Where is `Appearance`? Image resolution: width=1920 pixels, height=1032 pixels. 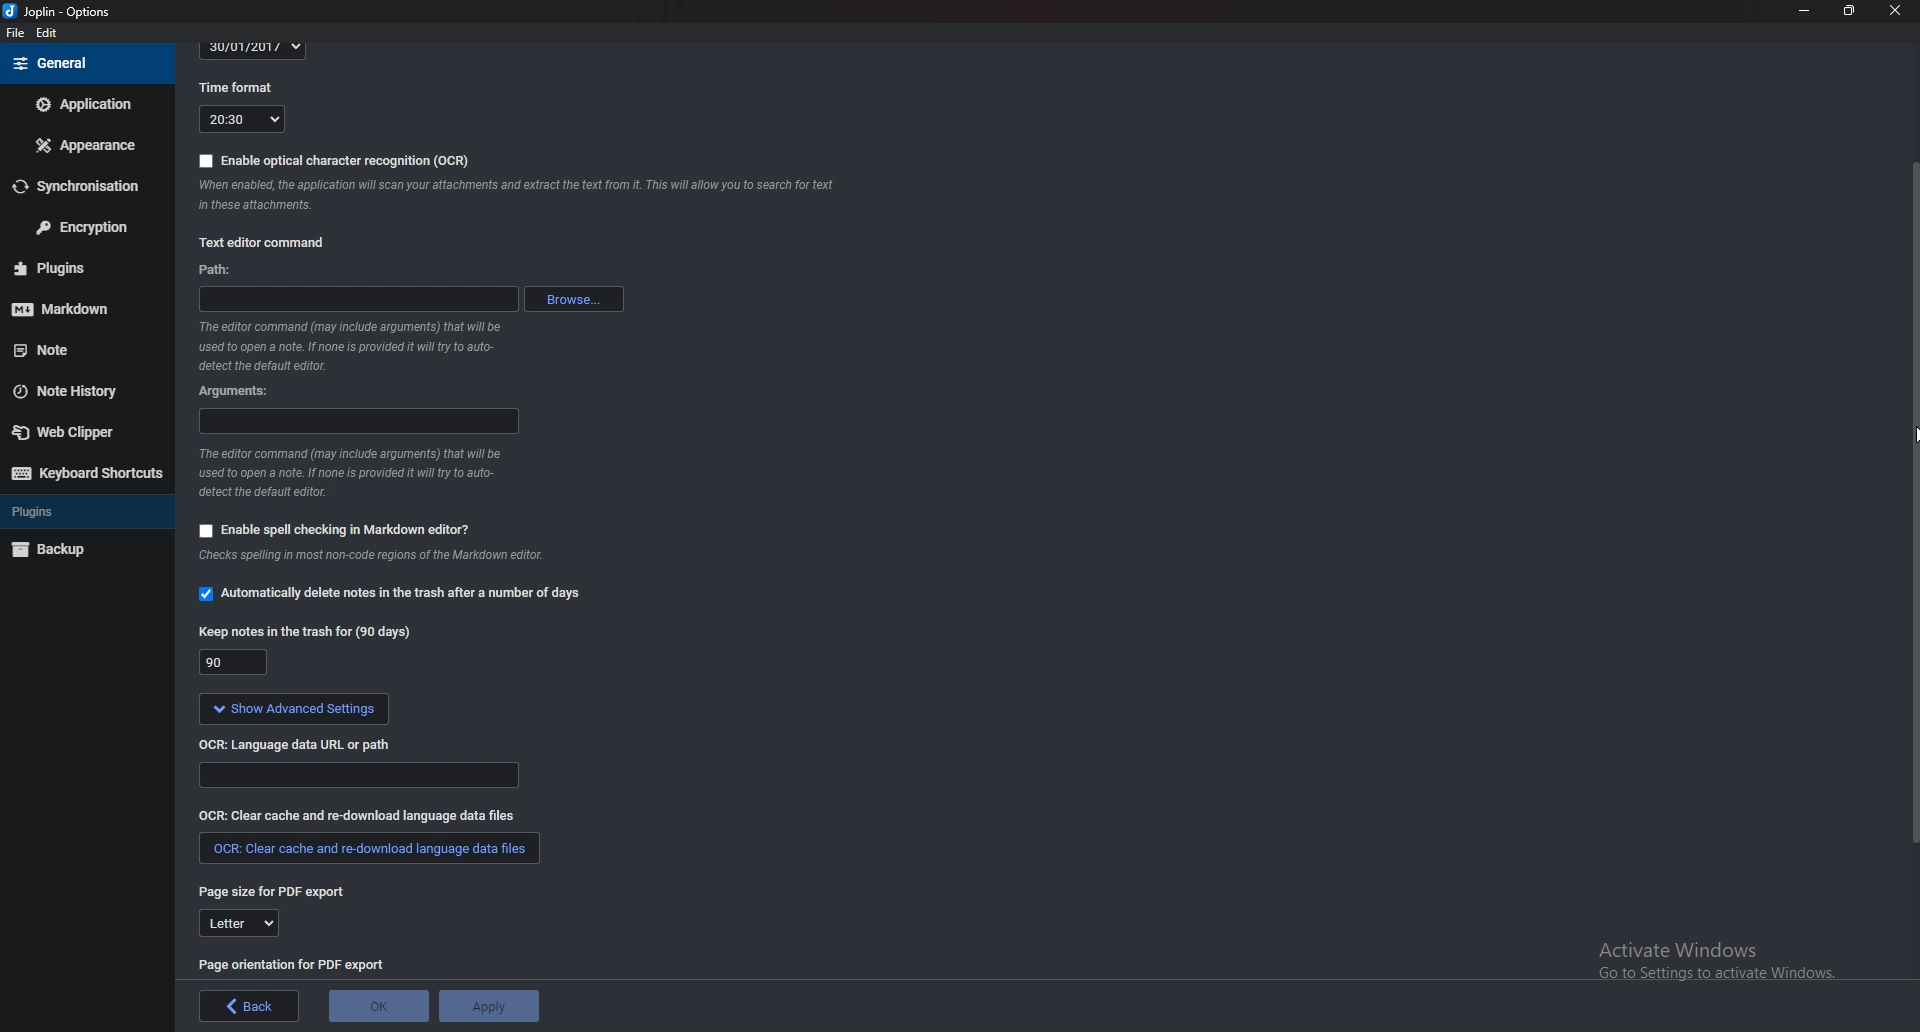 Appearance is located at coordinates (83, 146).